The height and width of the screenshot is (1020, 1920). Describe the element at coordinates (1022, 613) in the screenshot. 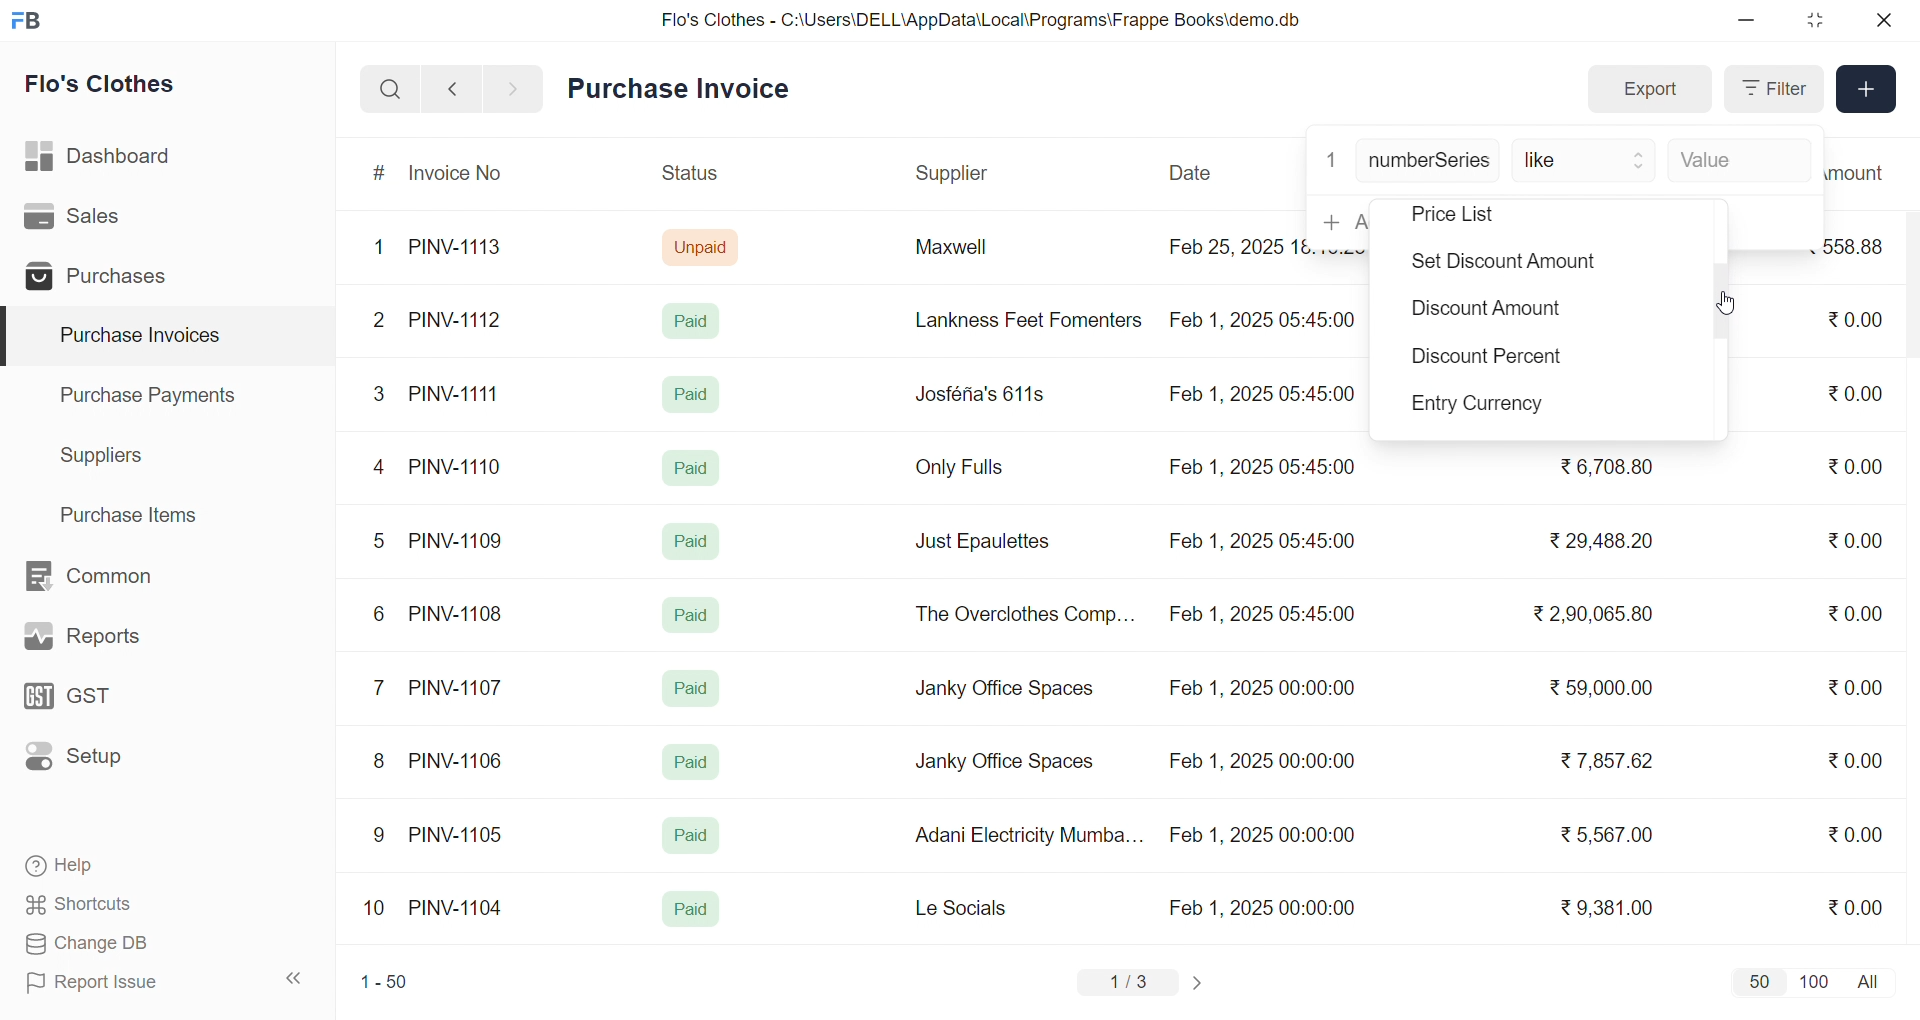

I see `The Overclothes Comp...` at that location.